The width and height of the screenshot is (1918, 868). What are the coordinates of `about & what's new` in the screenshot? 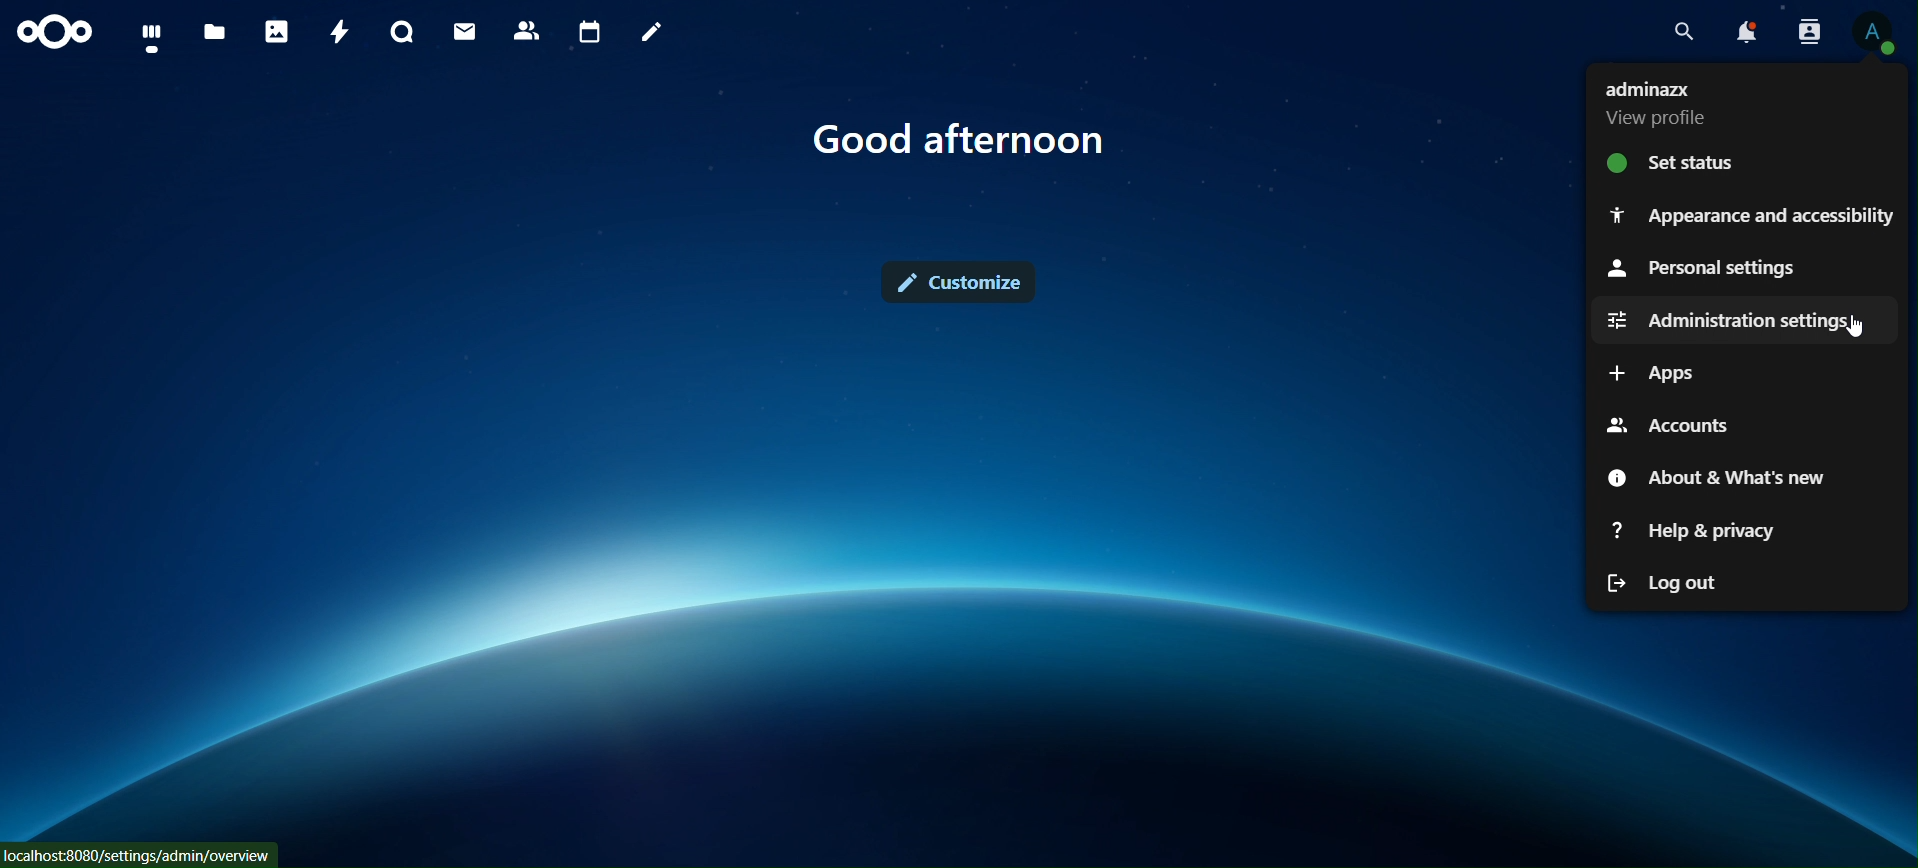 It's located at (1720, 474).